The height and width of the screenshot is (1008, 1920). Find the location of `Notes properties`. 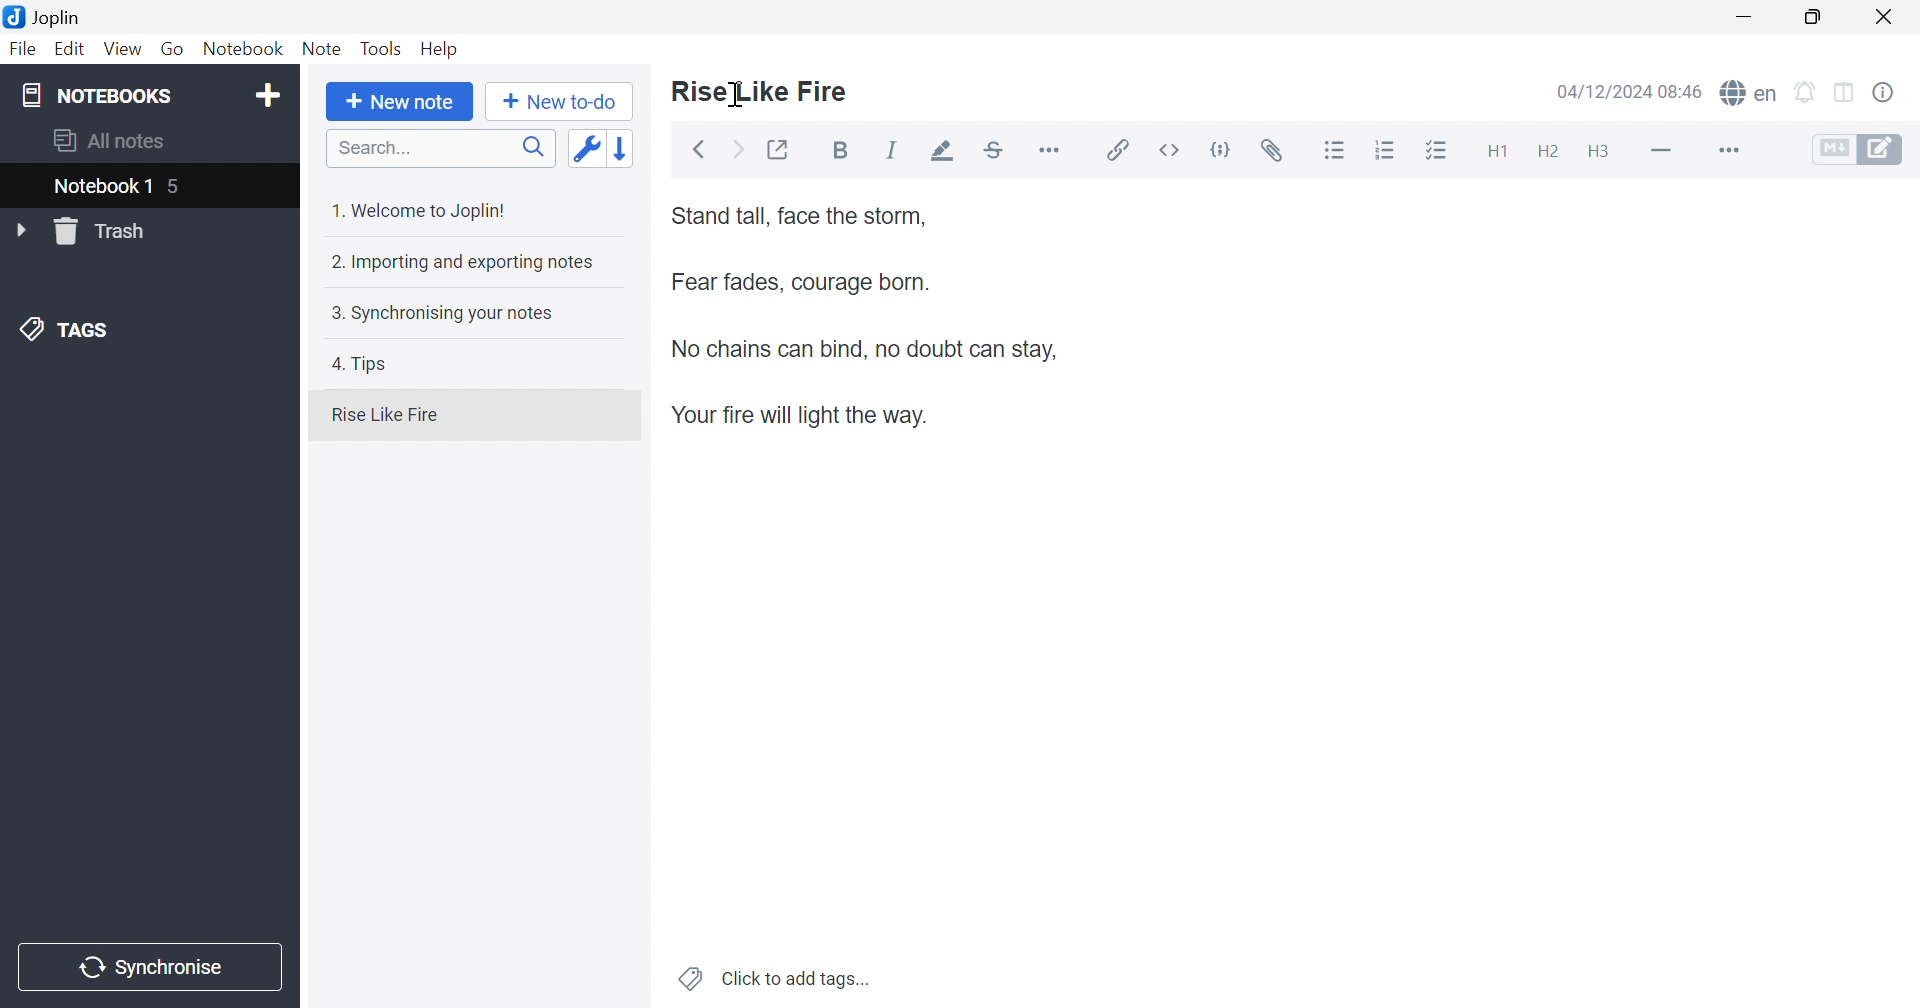

Notes properties is located at coordinates (1886, 92).